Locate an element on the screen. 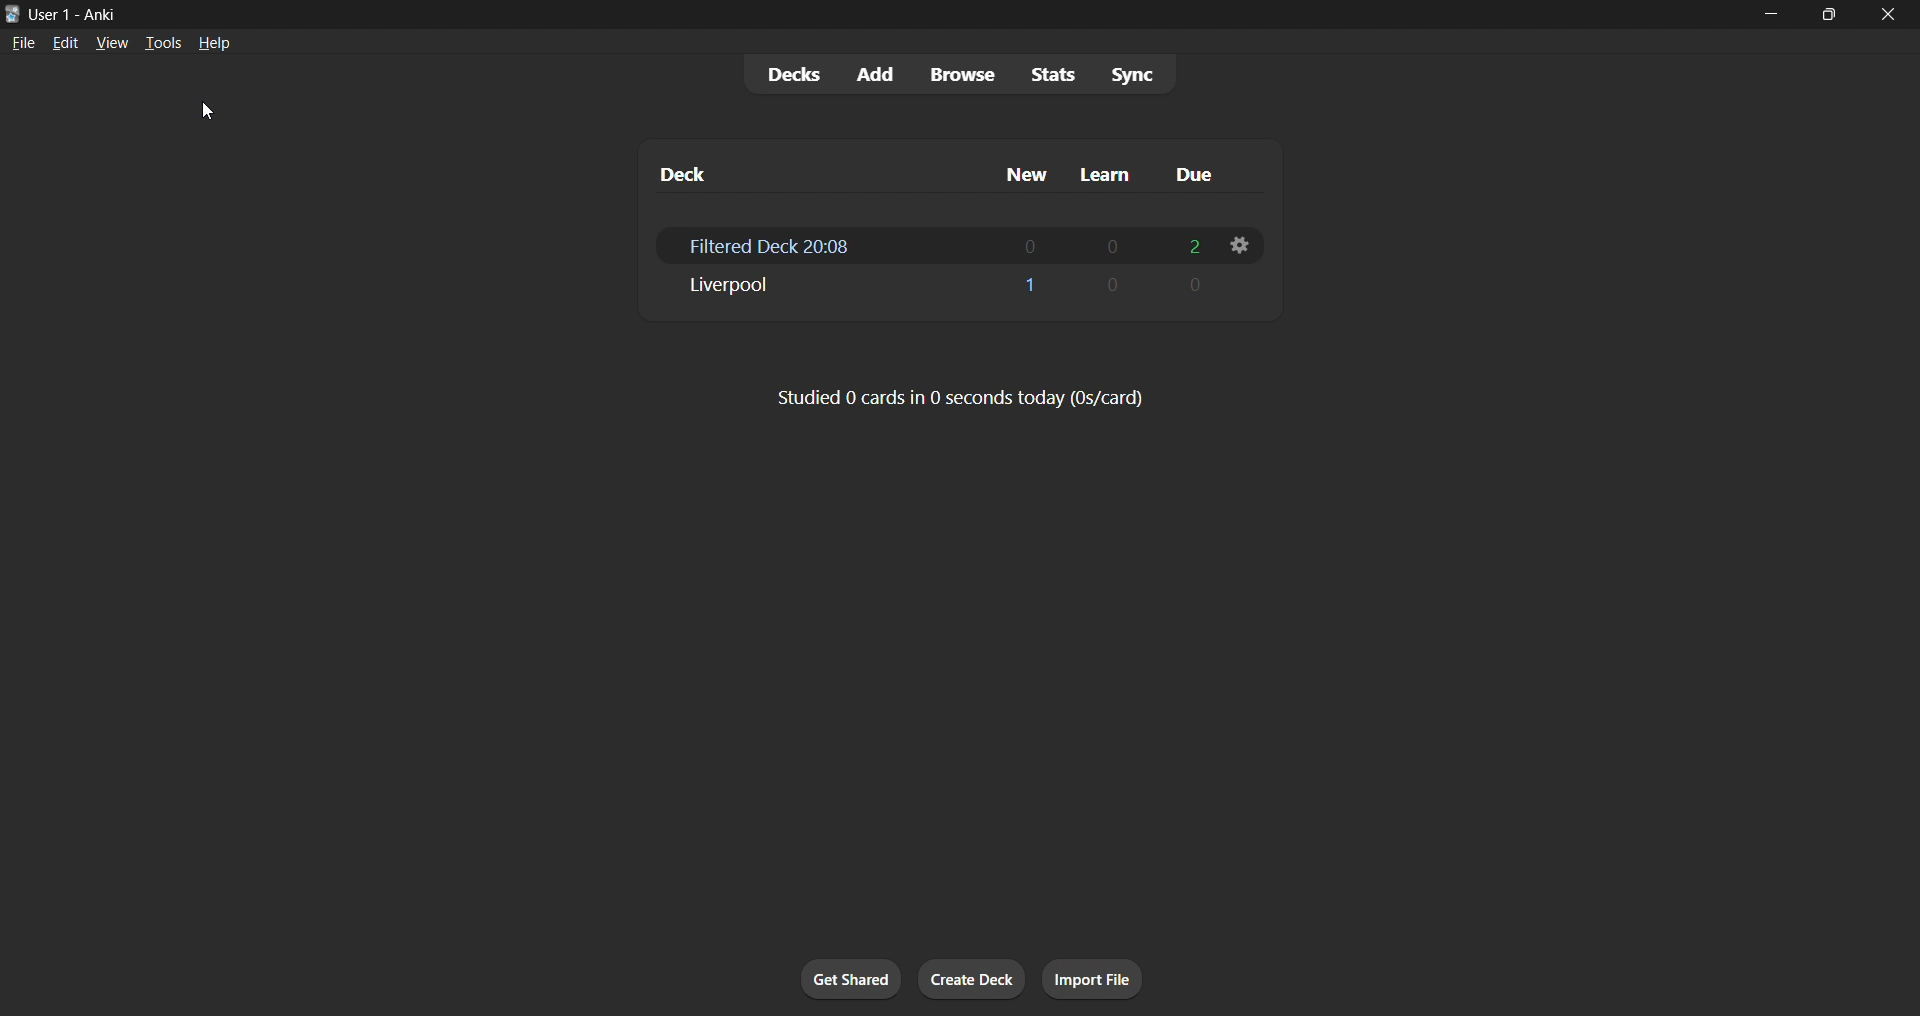 Image resolution: width=1920 pixels, height=1016 pixels. 0 is located at coordinates (1189, 287).